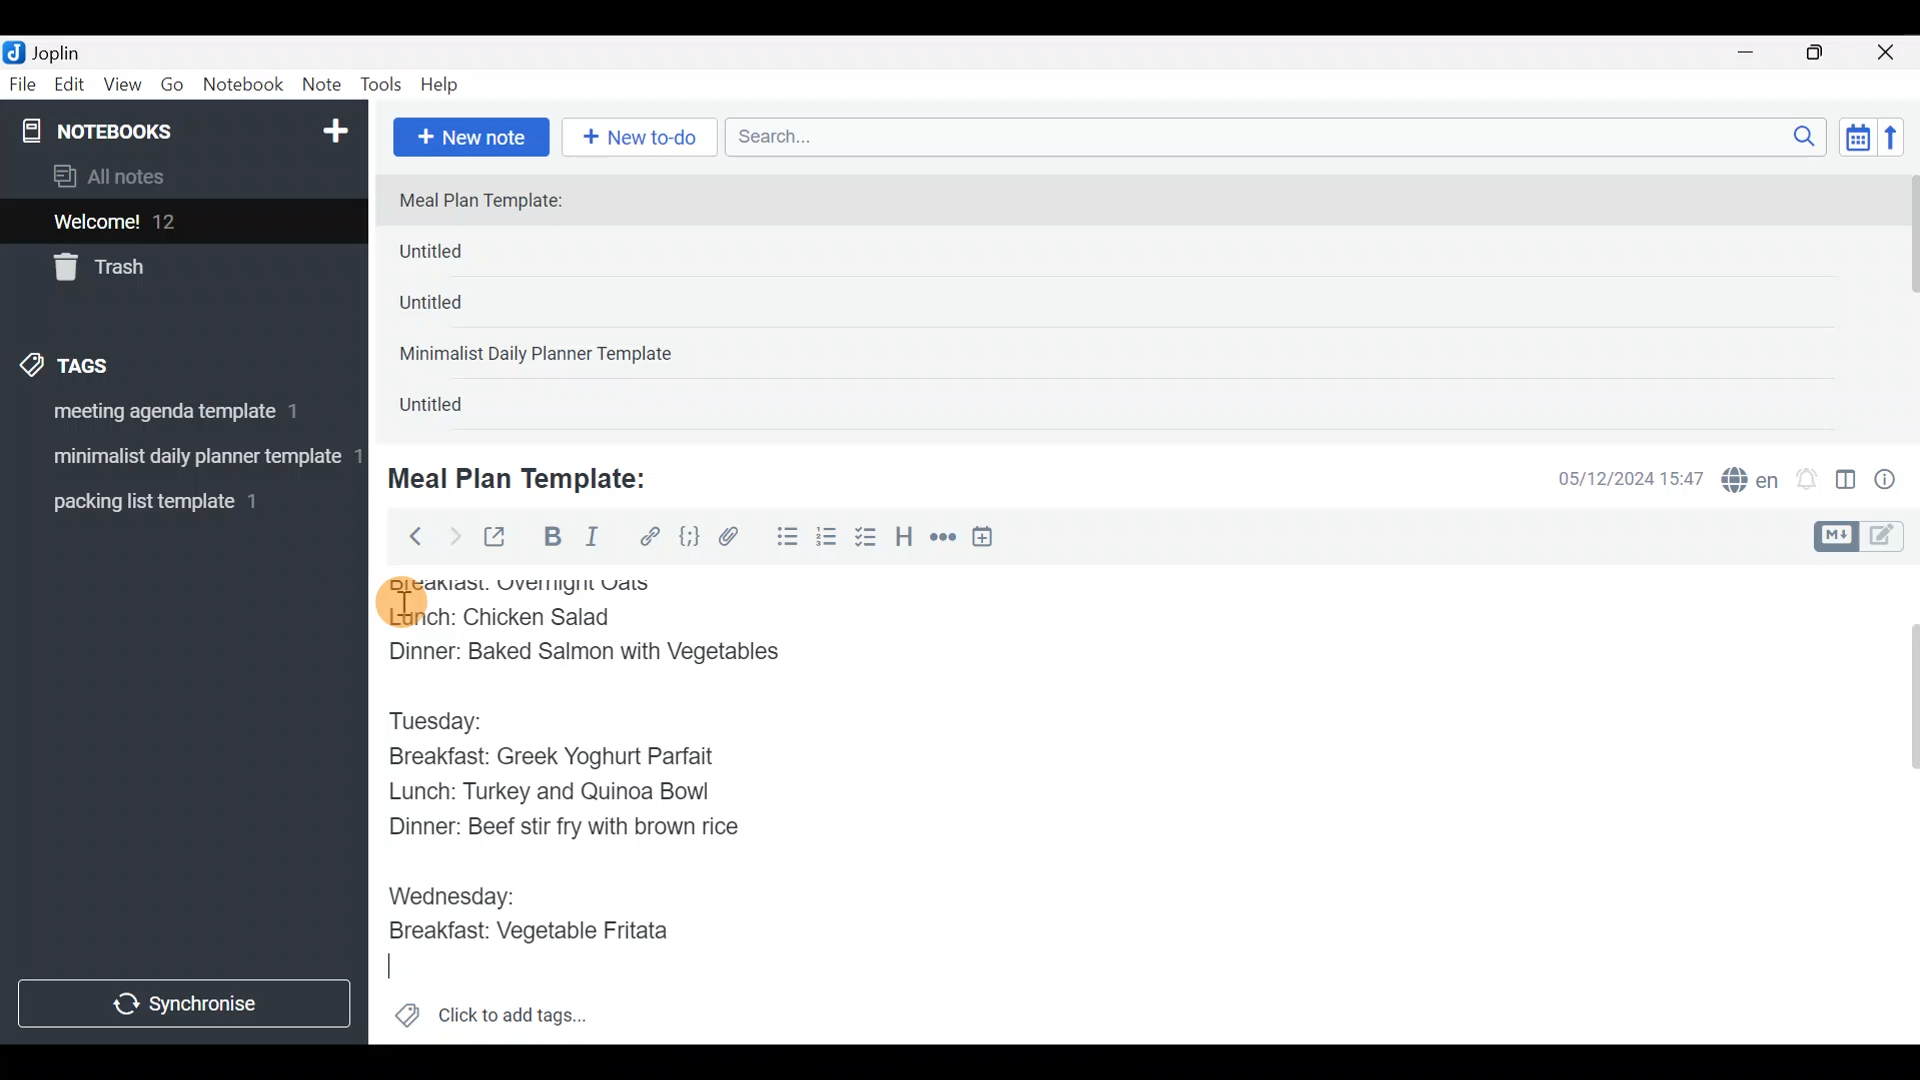  What do you see at coordinates (141, 130) in the screenshot?
I see `Notebooks` at bounding box center [141, 130].